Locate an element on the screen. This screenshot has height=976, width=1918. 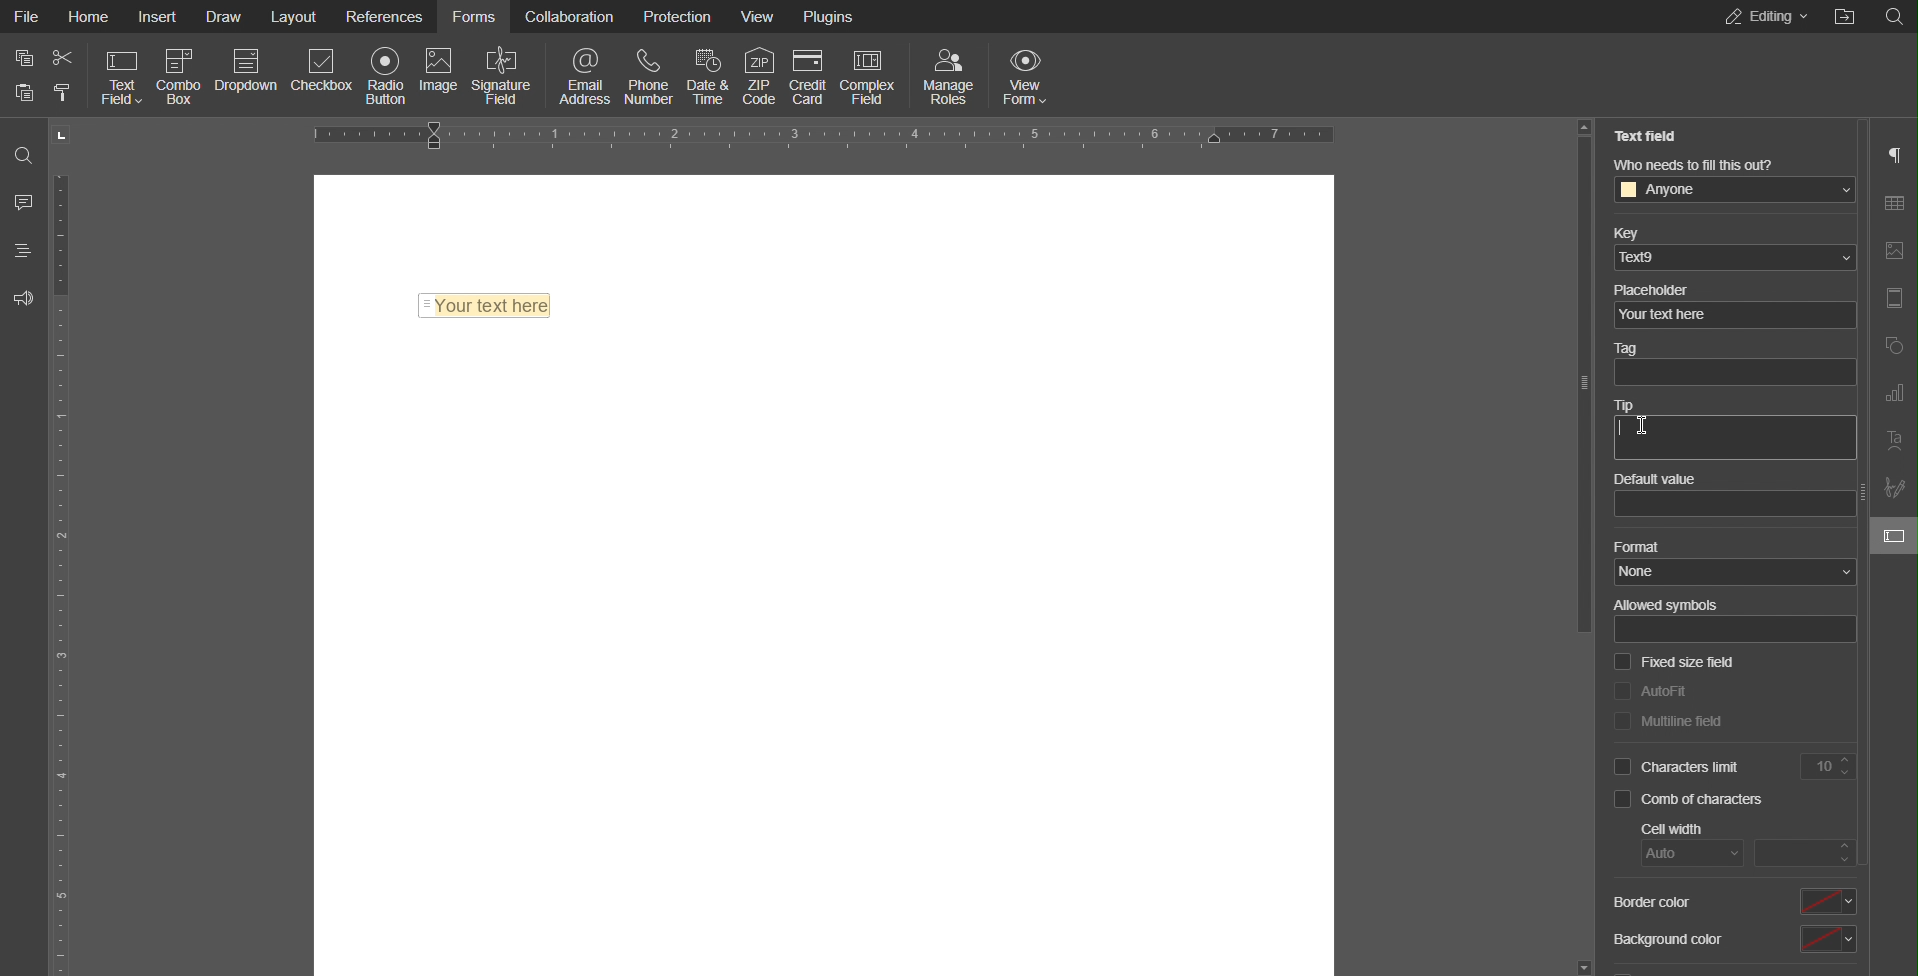
copy is located at coordinates (26, 58).